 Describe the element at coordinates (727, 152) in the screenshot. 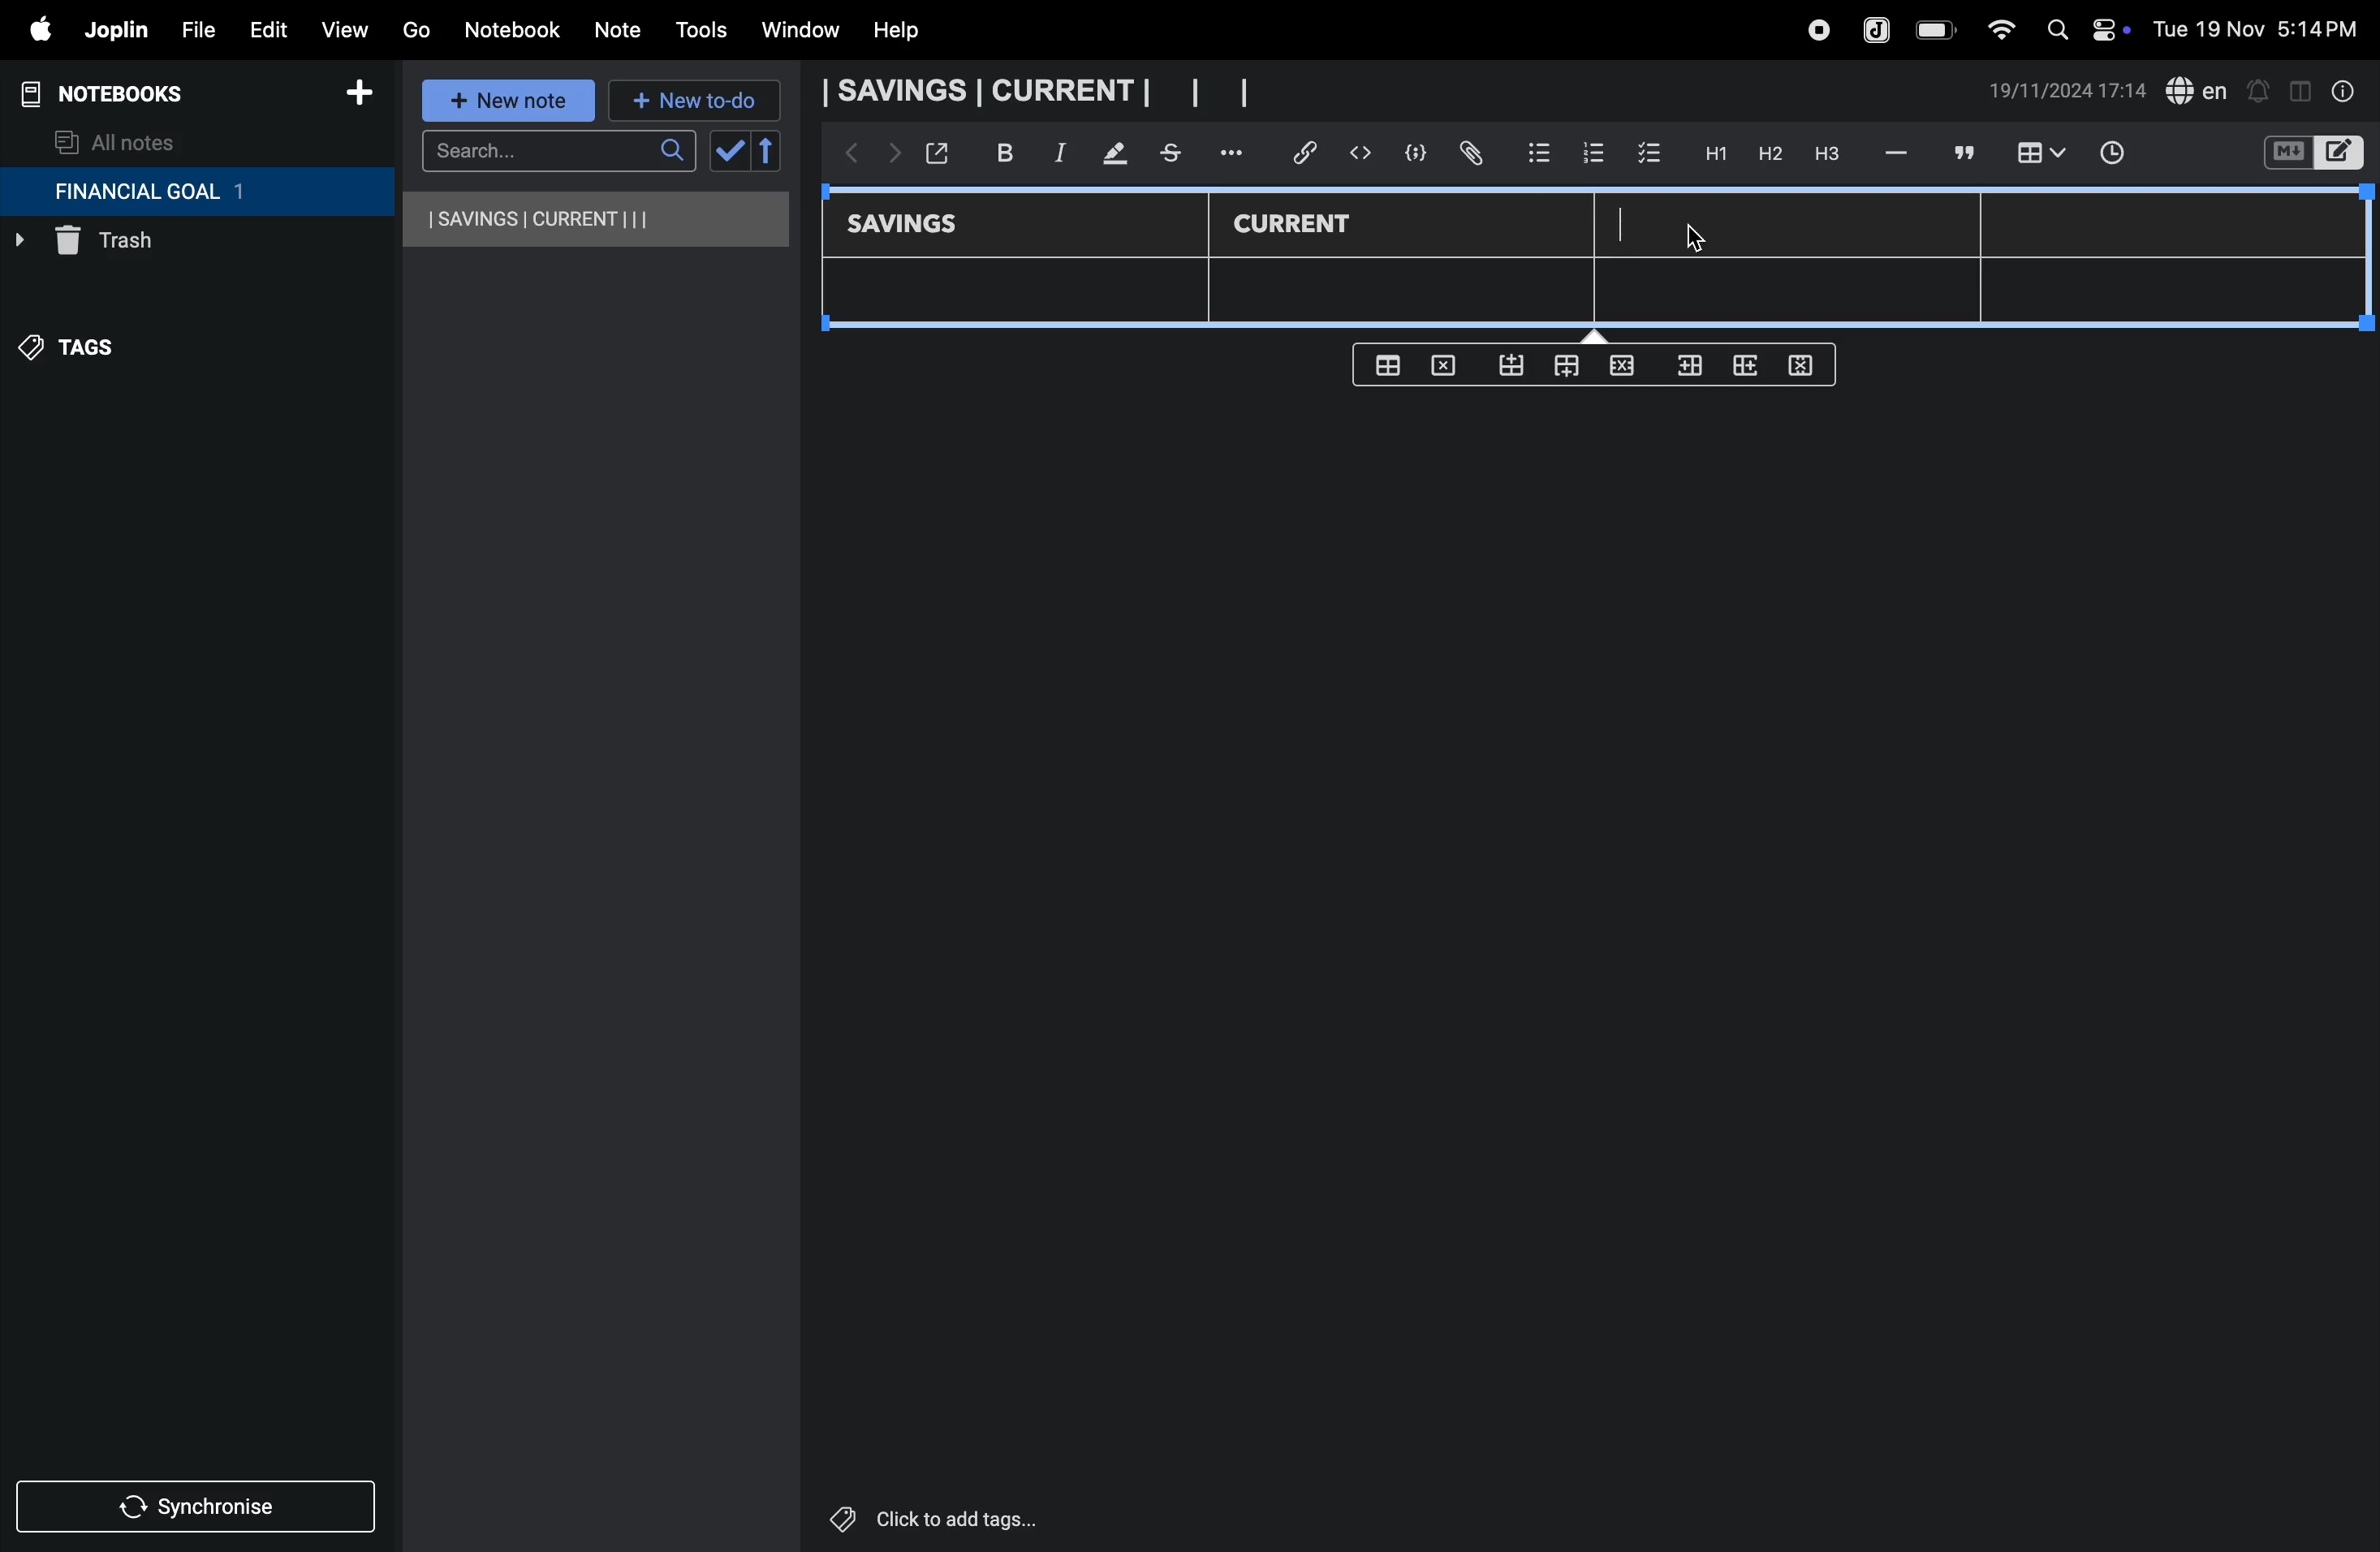

I see `check` at that location.